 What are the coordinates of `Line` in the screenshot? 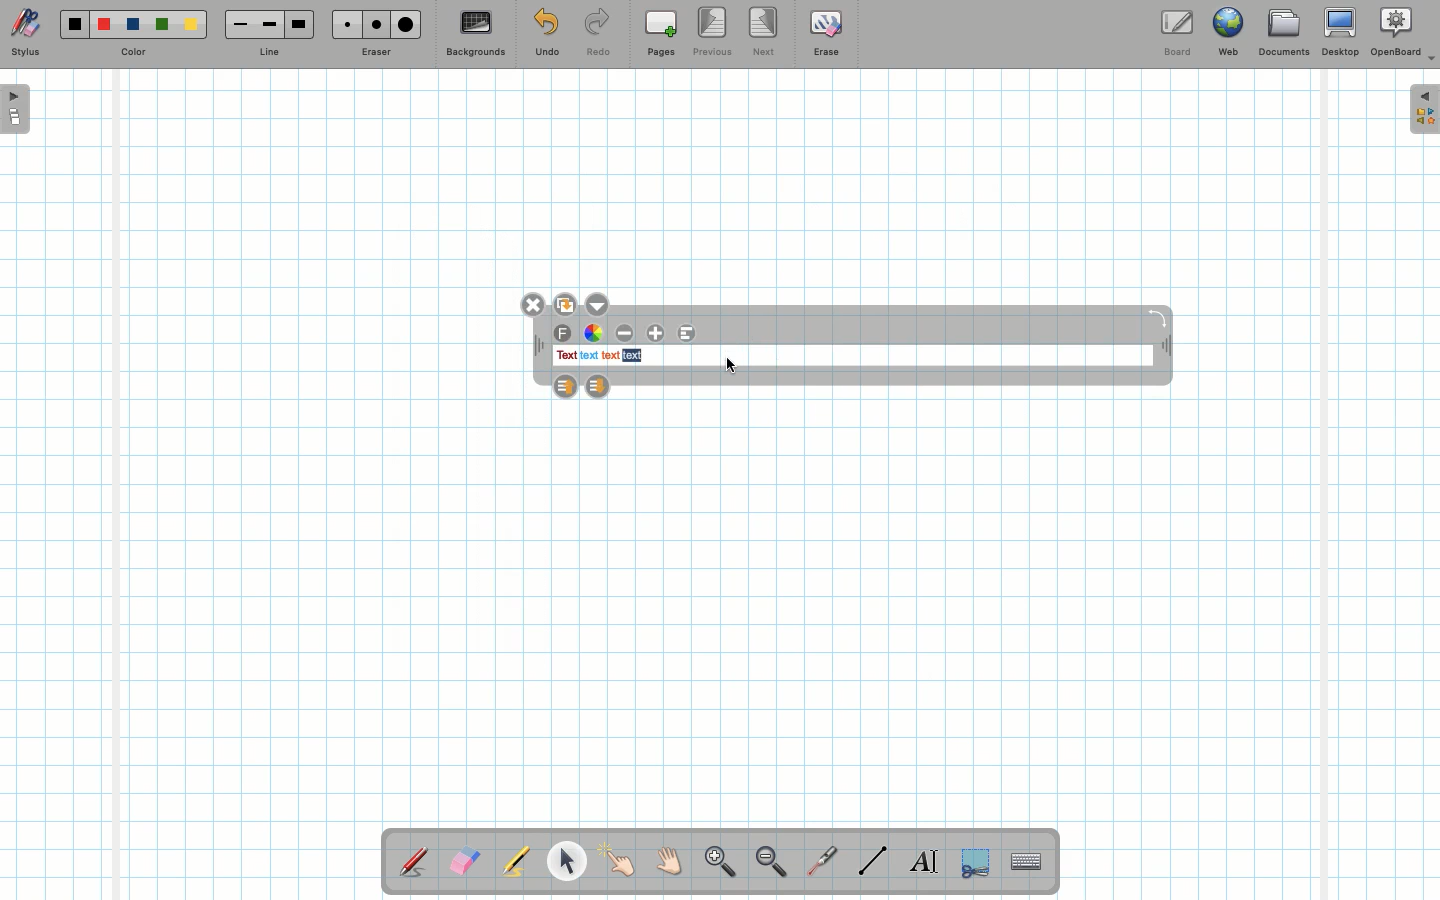 It's located at (873, 860).